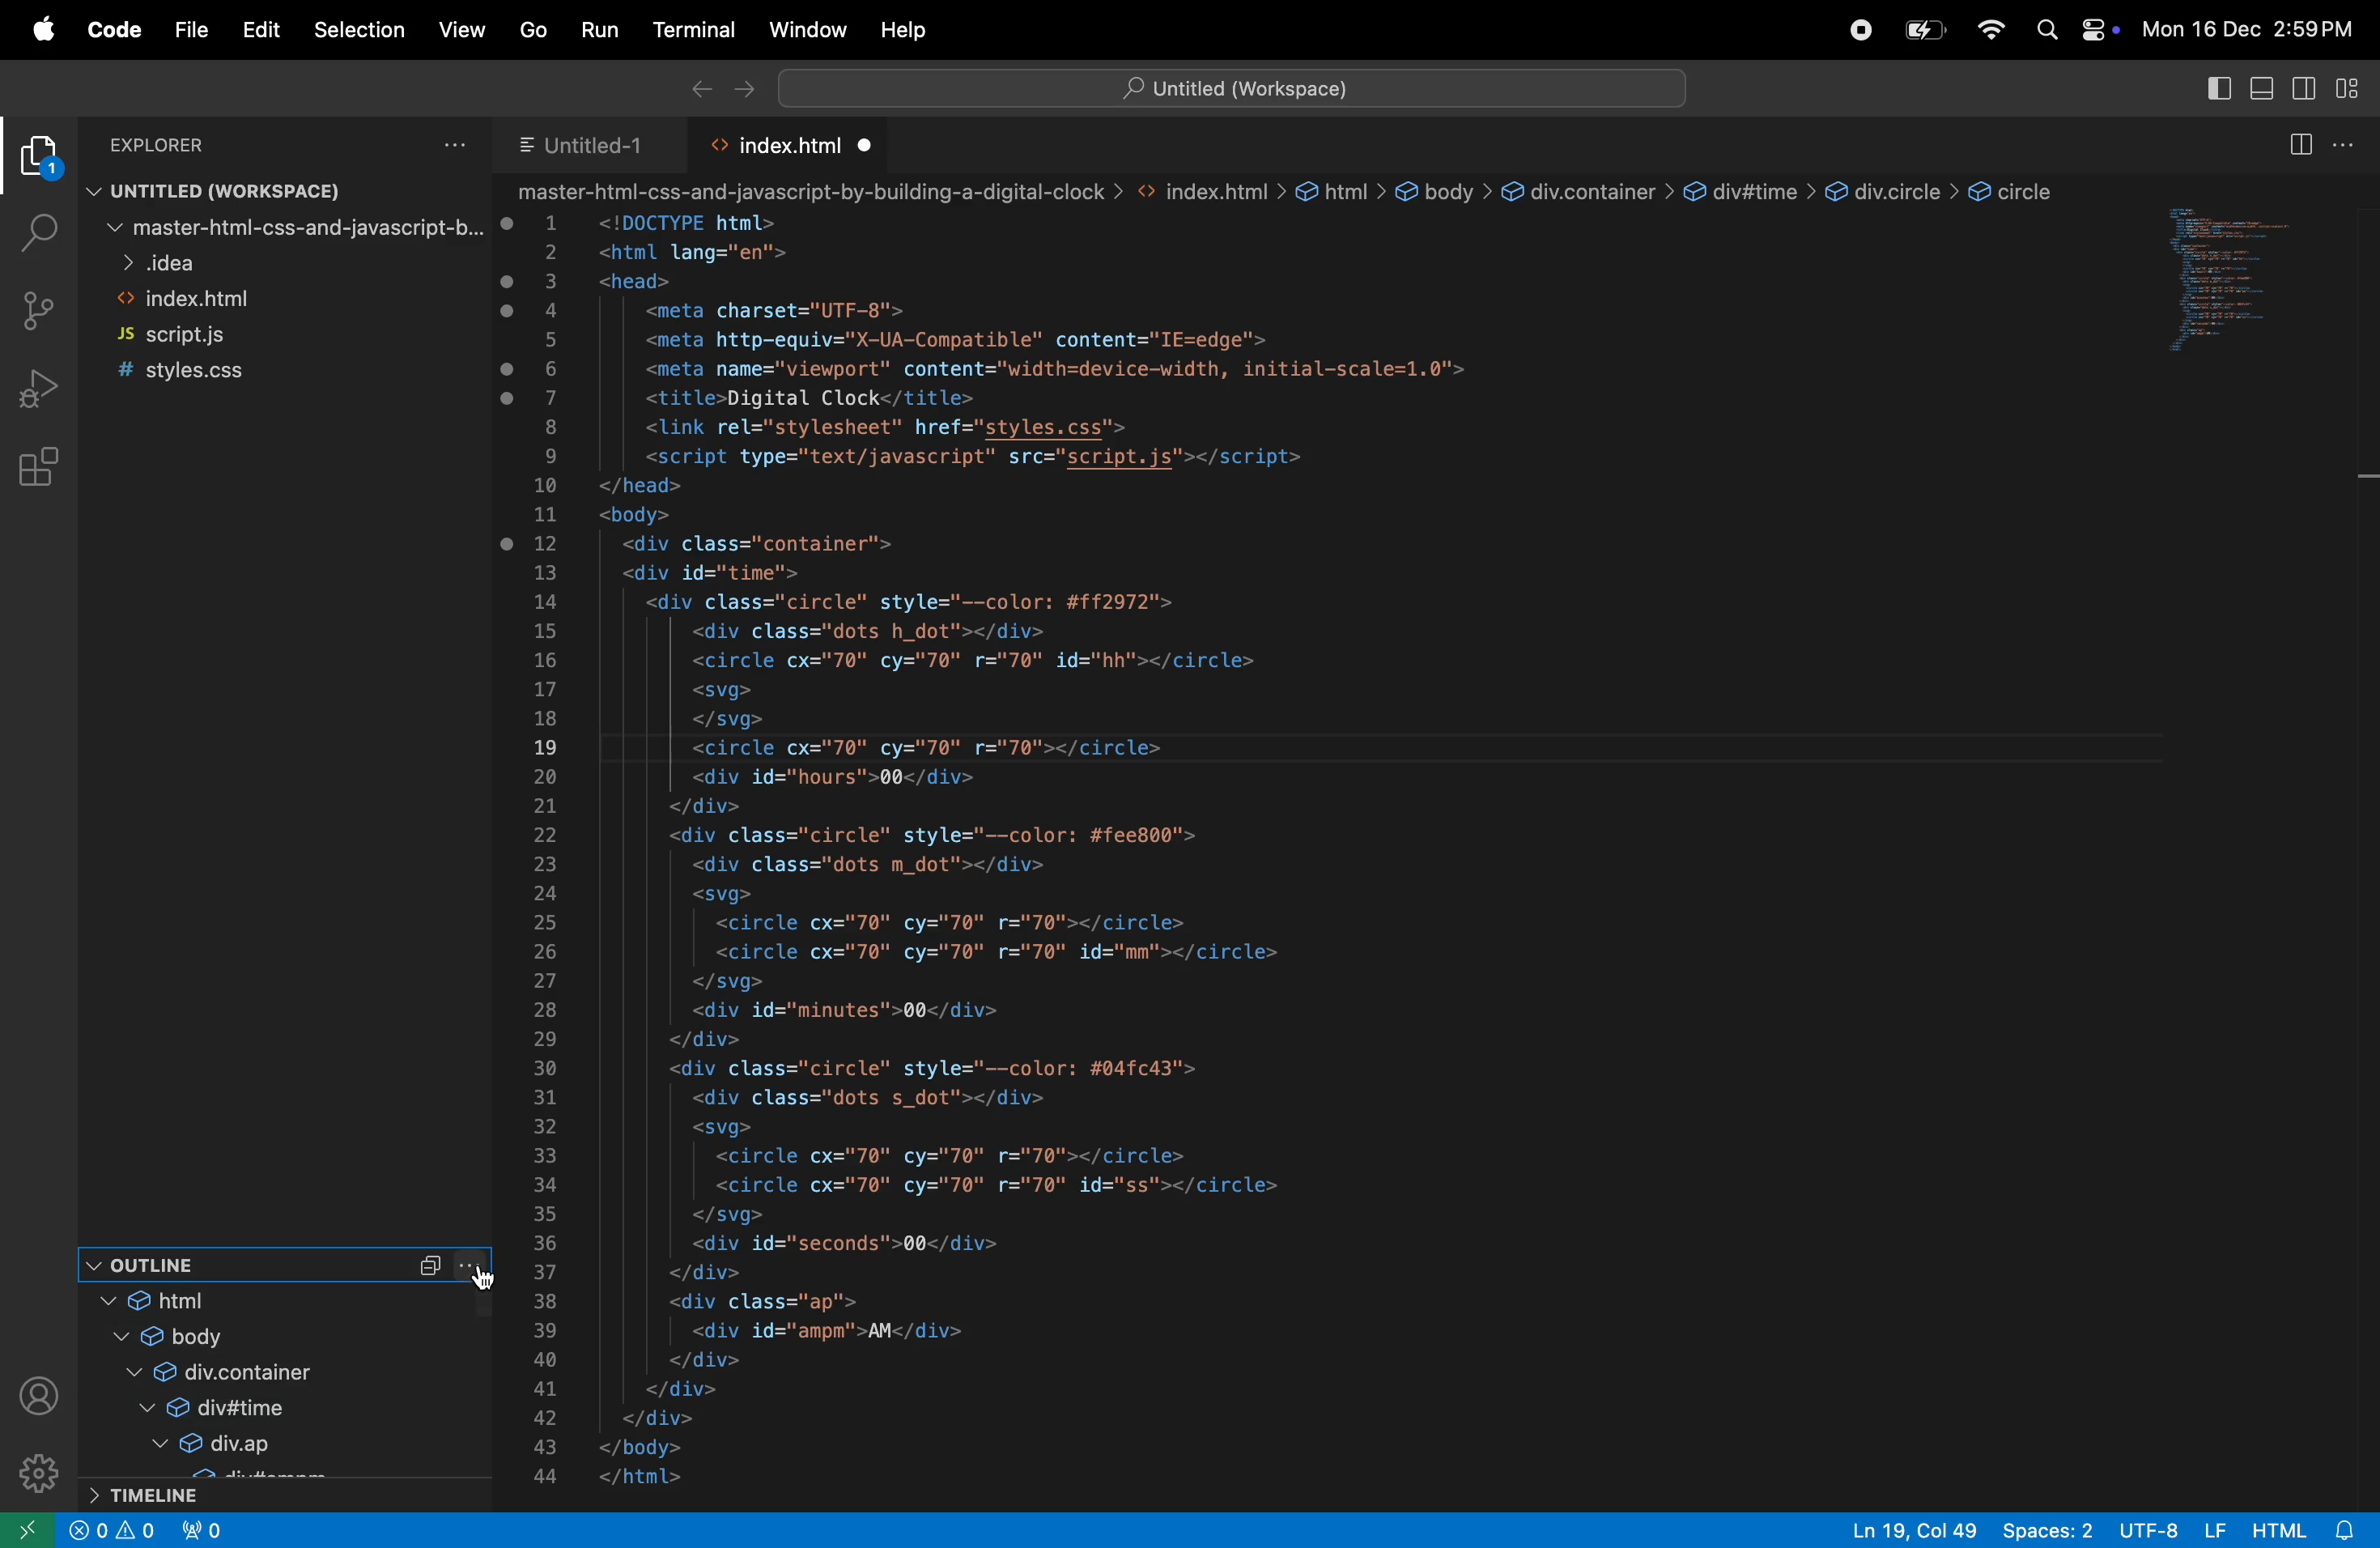 Image resolution: width=2380 pixels, height=1548 pixels. I want to click on <html lang="en">
<head>
<meta charset="UTF-8">
<meta http-equiv="X-UA-Compatible" content="IE=edge">
<meta name="viewport" content="width=device-width, initial-scale=1.0">
<title>Digital Clock</title>
<link rel="stylesheet" href="styles.css">
<script type="text/javascript" src="script.js"></script>
</head>
<body>
<div class="container">
<div id="time">
<div class="circle" style="--color: #ff2972">
<div class="dots h_dot"></div>
<circle cx="70" cy="70" r="70" id="hh"></circle>
<svg>
</svg>
<circle cx="70" cy="70" r="70"></circle>
<div id="hours">00</div>
</div>
<div class="circle" style="--color: #fee800">
<div class="dots m_dot"></div>
<svg>
<circle cx="70" cy="70" r="70"></circle>
<circle cx="70" cy="70" r="70" id="mm"></circle>
</svg>
<div id="minutes">00</div>
</div>
<div class="circle" style="--color: #04fc43">
<div class="dots s_dot"></div>
<svg>
<circle cx="70" cy="70" r="70"></circle>
<circle cx="70" cy="70" r="70" id="ss"></circle>
</svg>
<div id="seconds">00</div>
</div>
<div class="ap">
<div id="ampm">AM</div>
</div>
</div>
</div>
</body>
</html>, so click(1062, 858).